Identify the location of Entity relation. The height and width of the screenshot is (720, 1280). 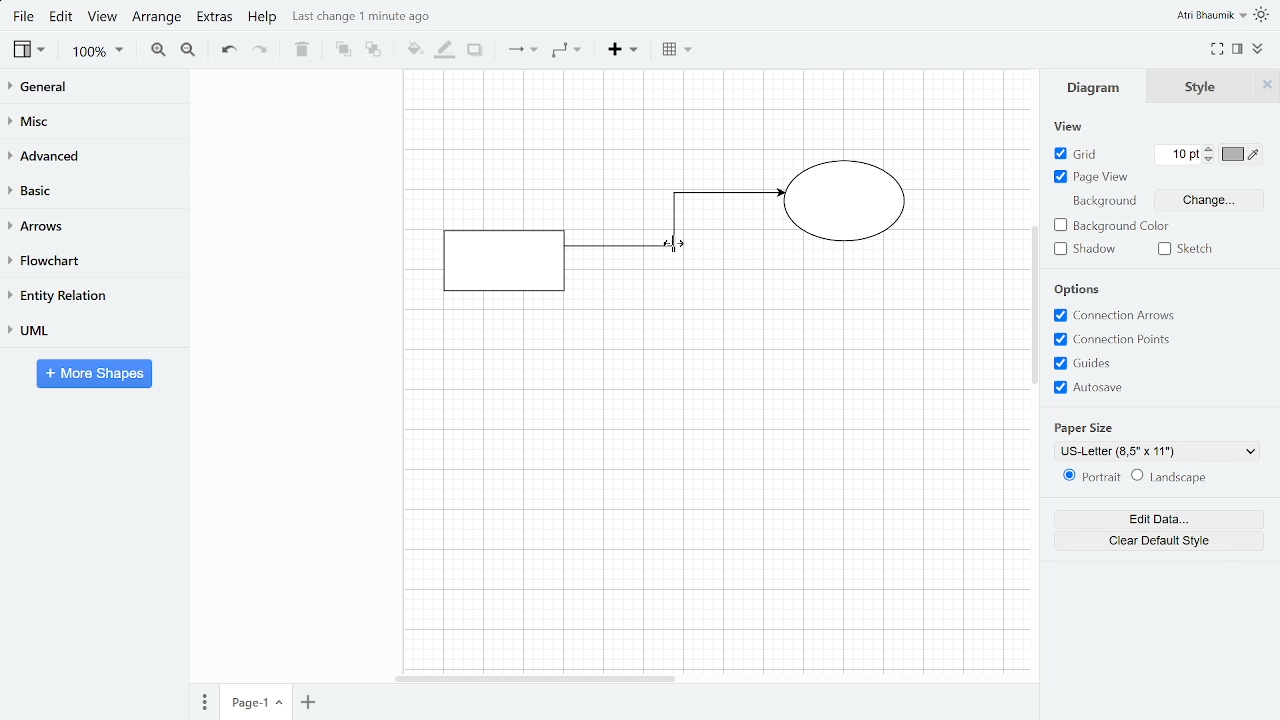
(91, 294).